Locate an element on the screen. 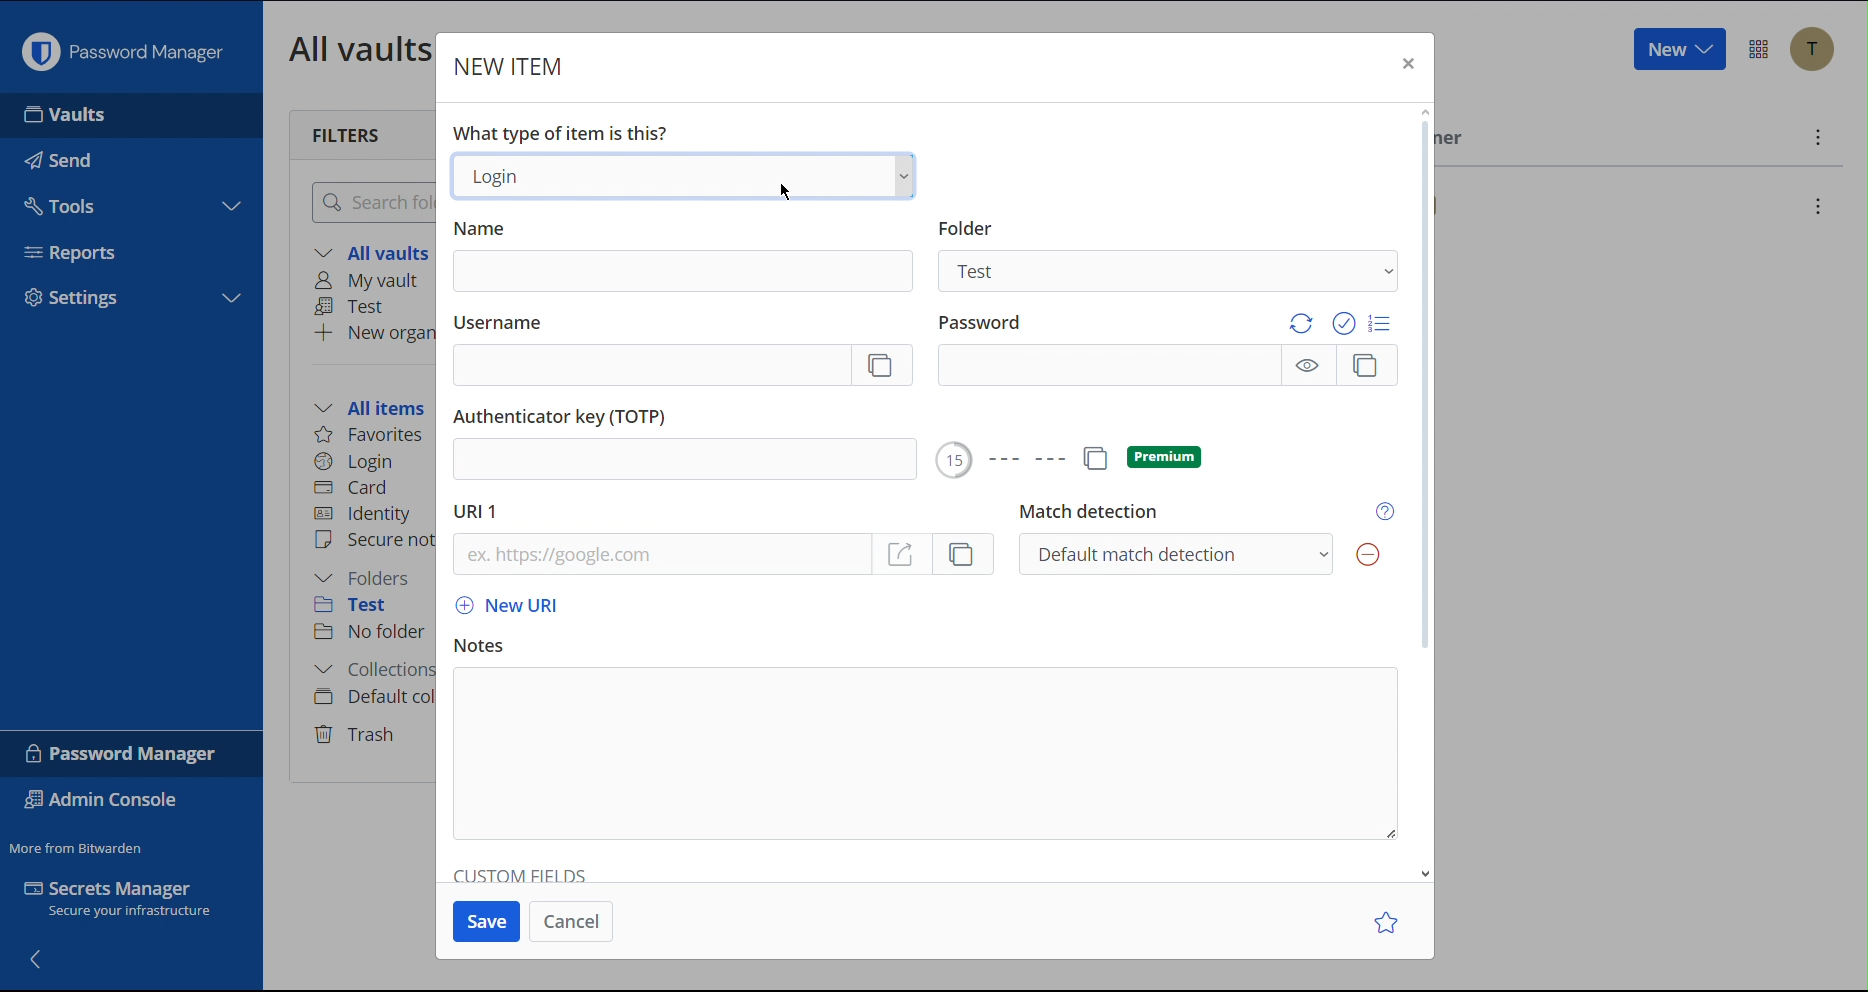 Image resolution: width=1868 pixels, height=992 pixels. New is located at coordinates (1678, 50).